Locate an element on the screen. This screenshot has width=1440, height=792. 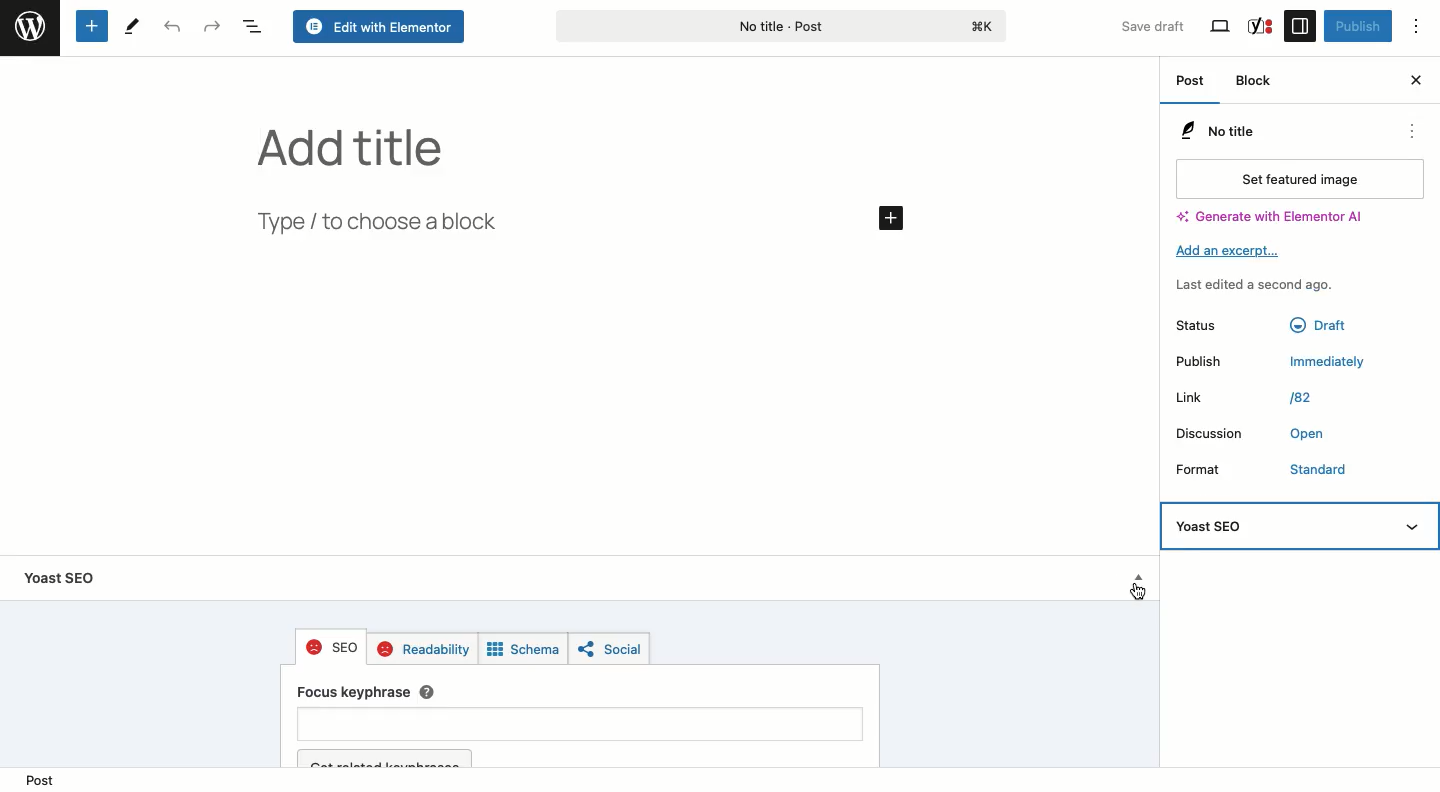
Last edited a second ago is located at coordinates (1255, 285).